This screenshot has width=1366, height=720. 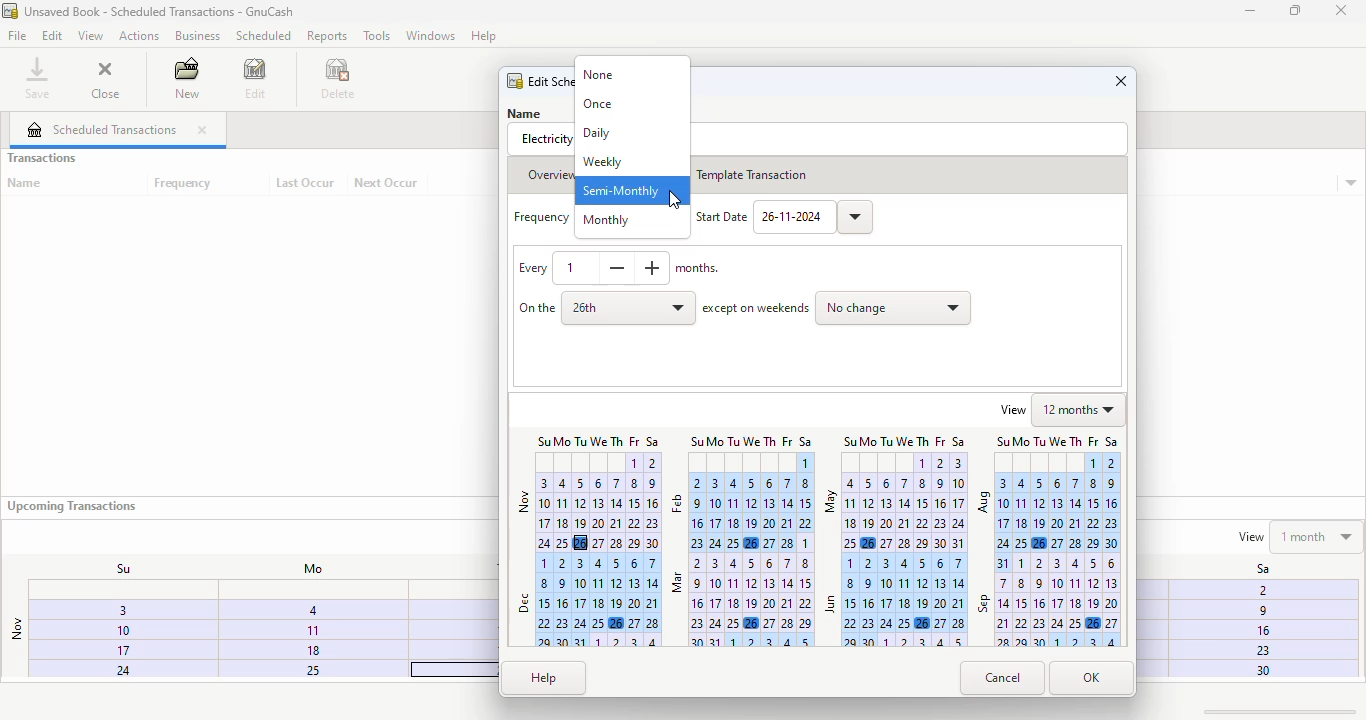 I want to click on Su, so click(x=113, y=568).